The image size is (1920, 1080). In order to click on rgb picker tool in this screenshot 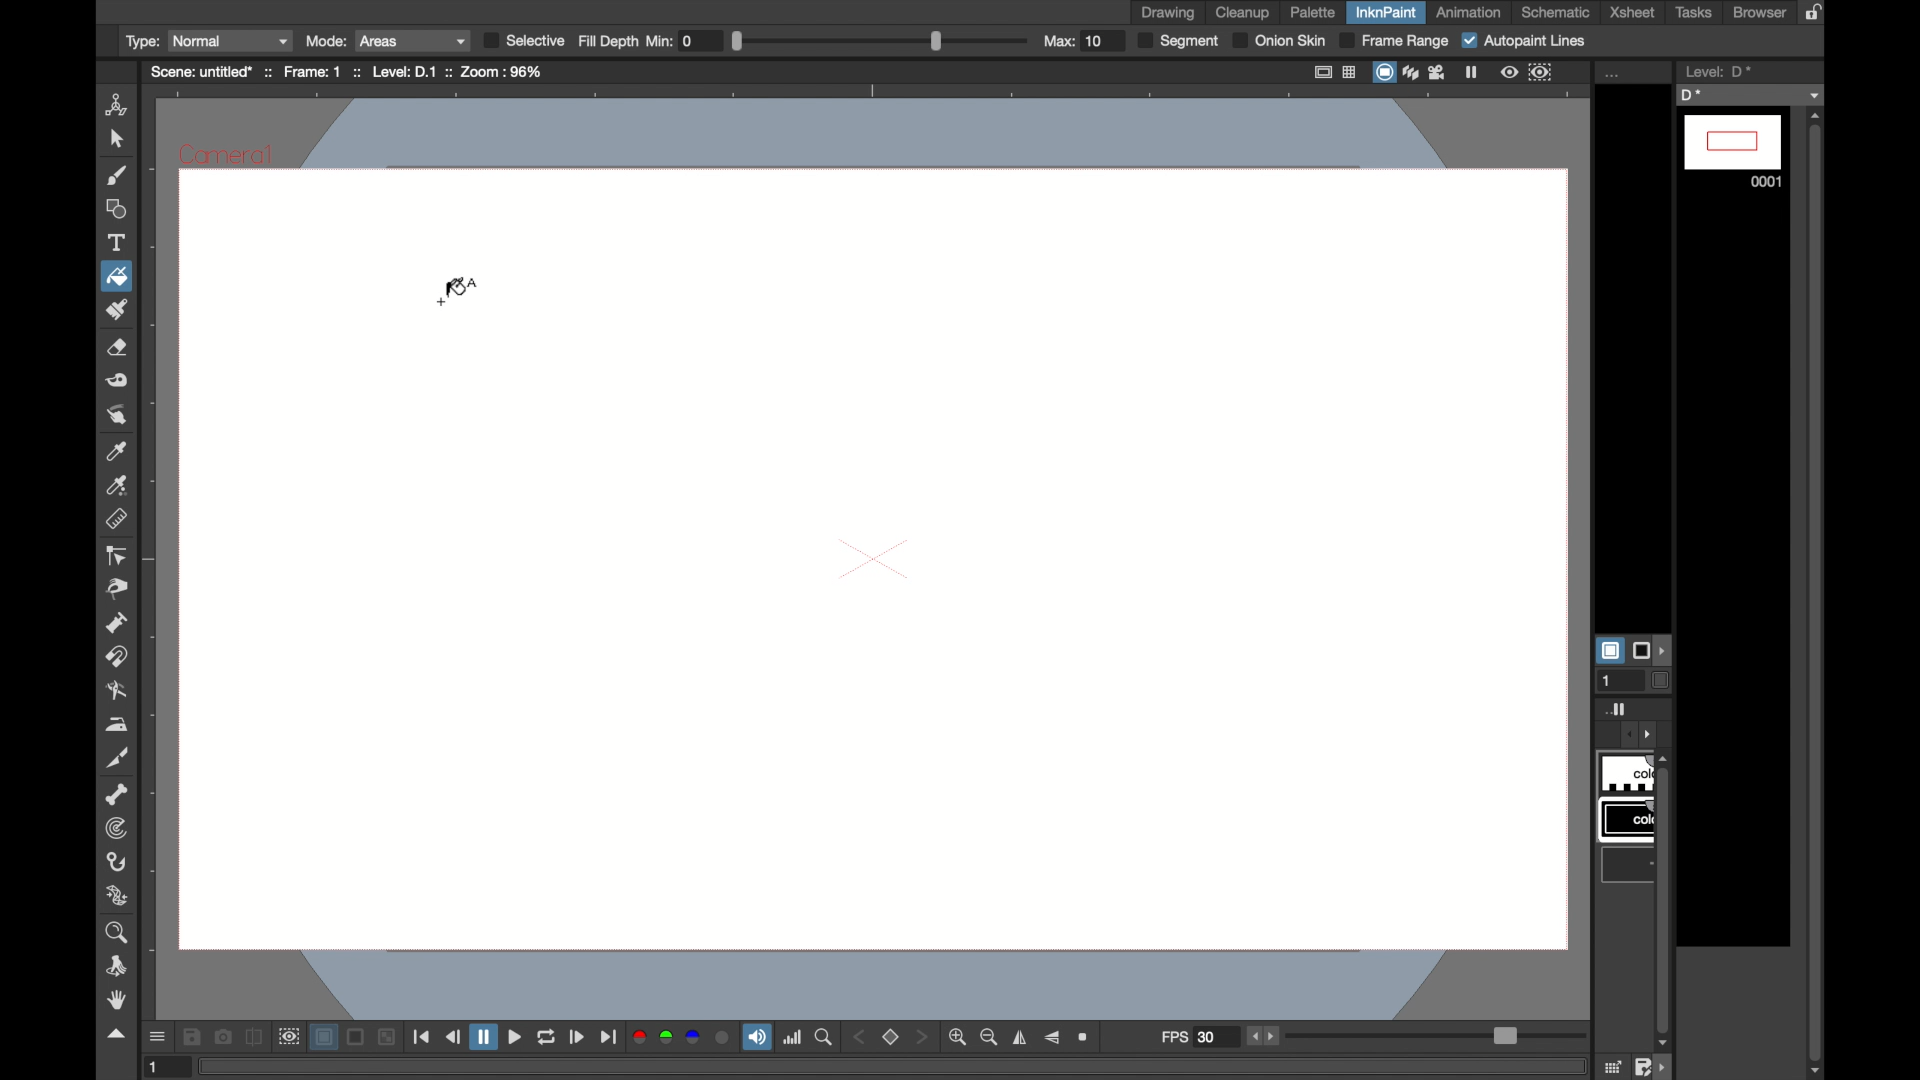, I will do `click(118, 486)`.